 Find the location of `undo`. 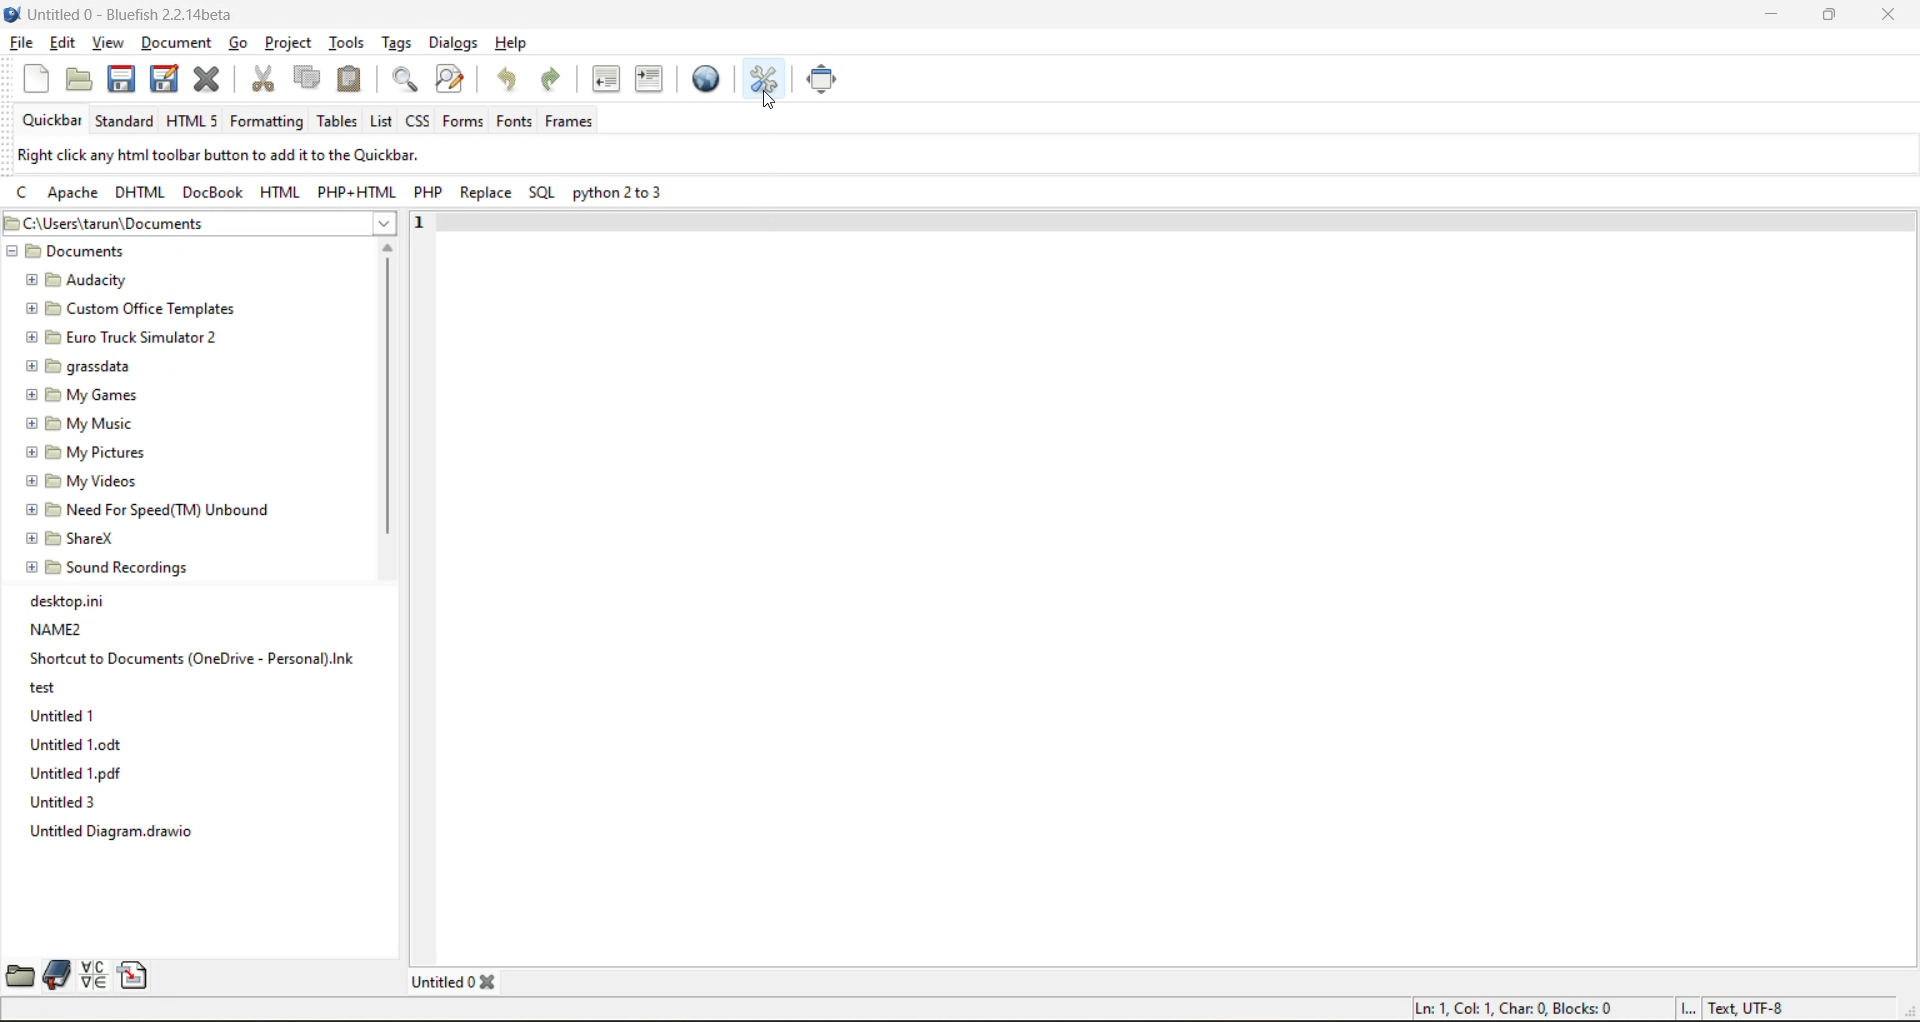

undo is located at coordinates (513, 80).